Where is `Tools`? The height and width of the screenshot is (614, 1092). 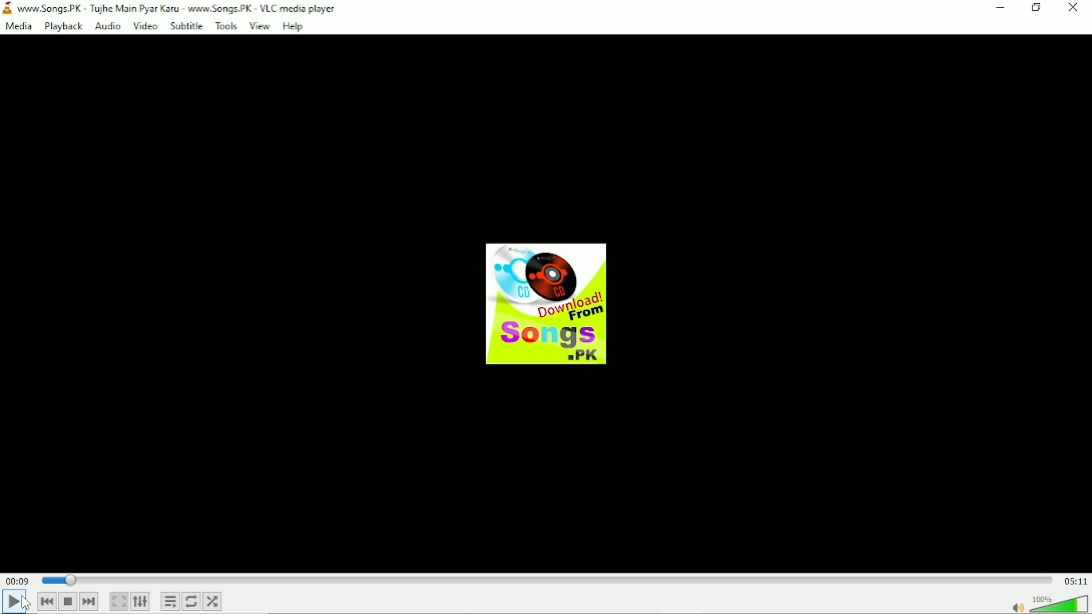
Tools is located at coordinates (230, 27).